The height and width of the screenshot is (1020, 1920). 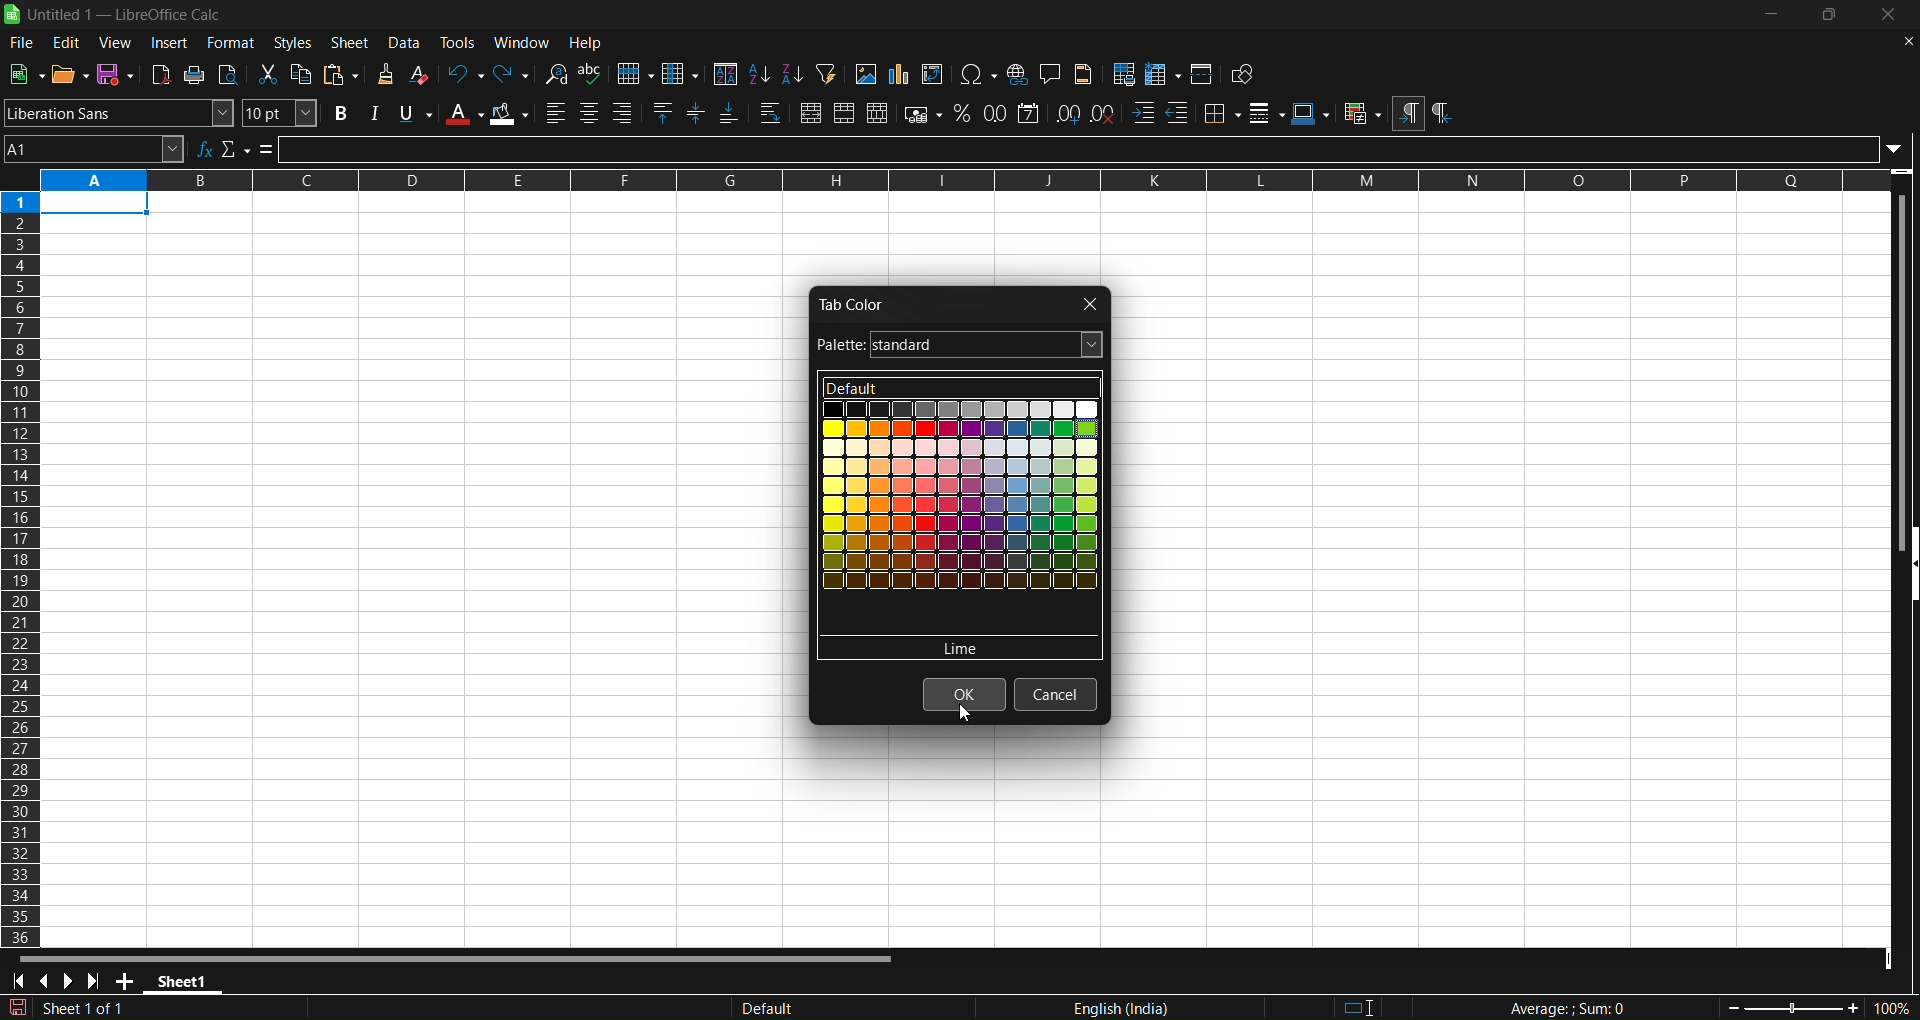 What do you see at coordinates (293, 42) in the screenshot?
I see `styles` at bounding box center [293, 42].